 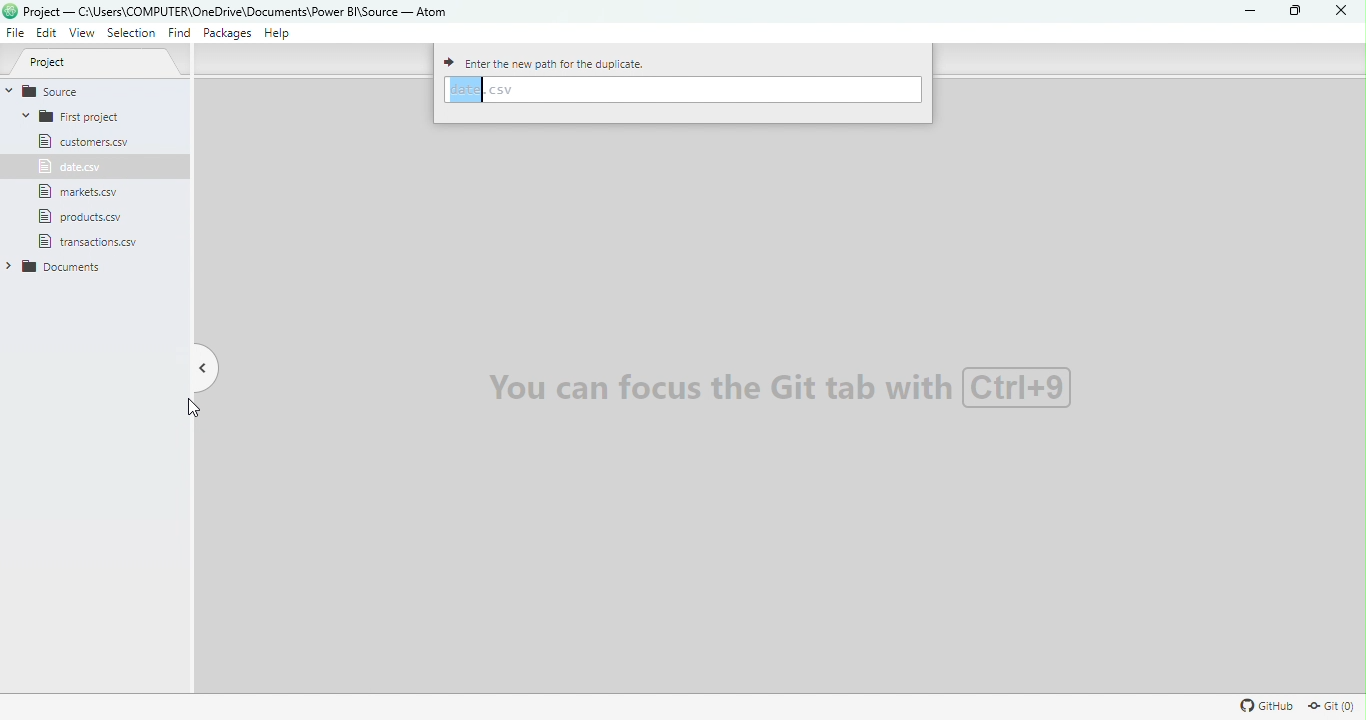 What do you see at coordinates (1263, 705) in the screenshot?
I see `Github` at bounding box center [1263, 705].